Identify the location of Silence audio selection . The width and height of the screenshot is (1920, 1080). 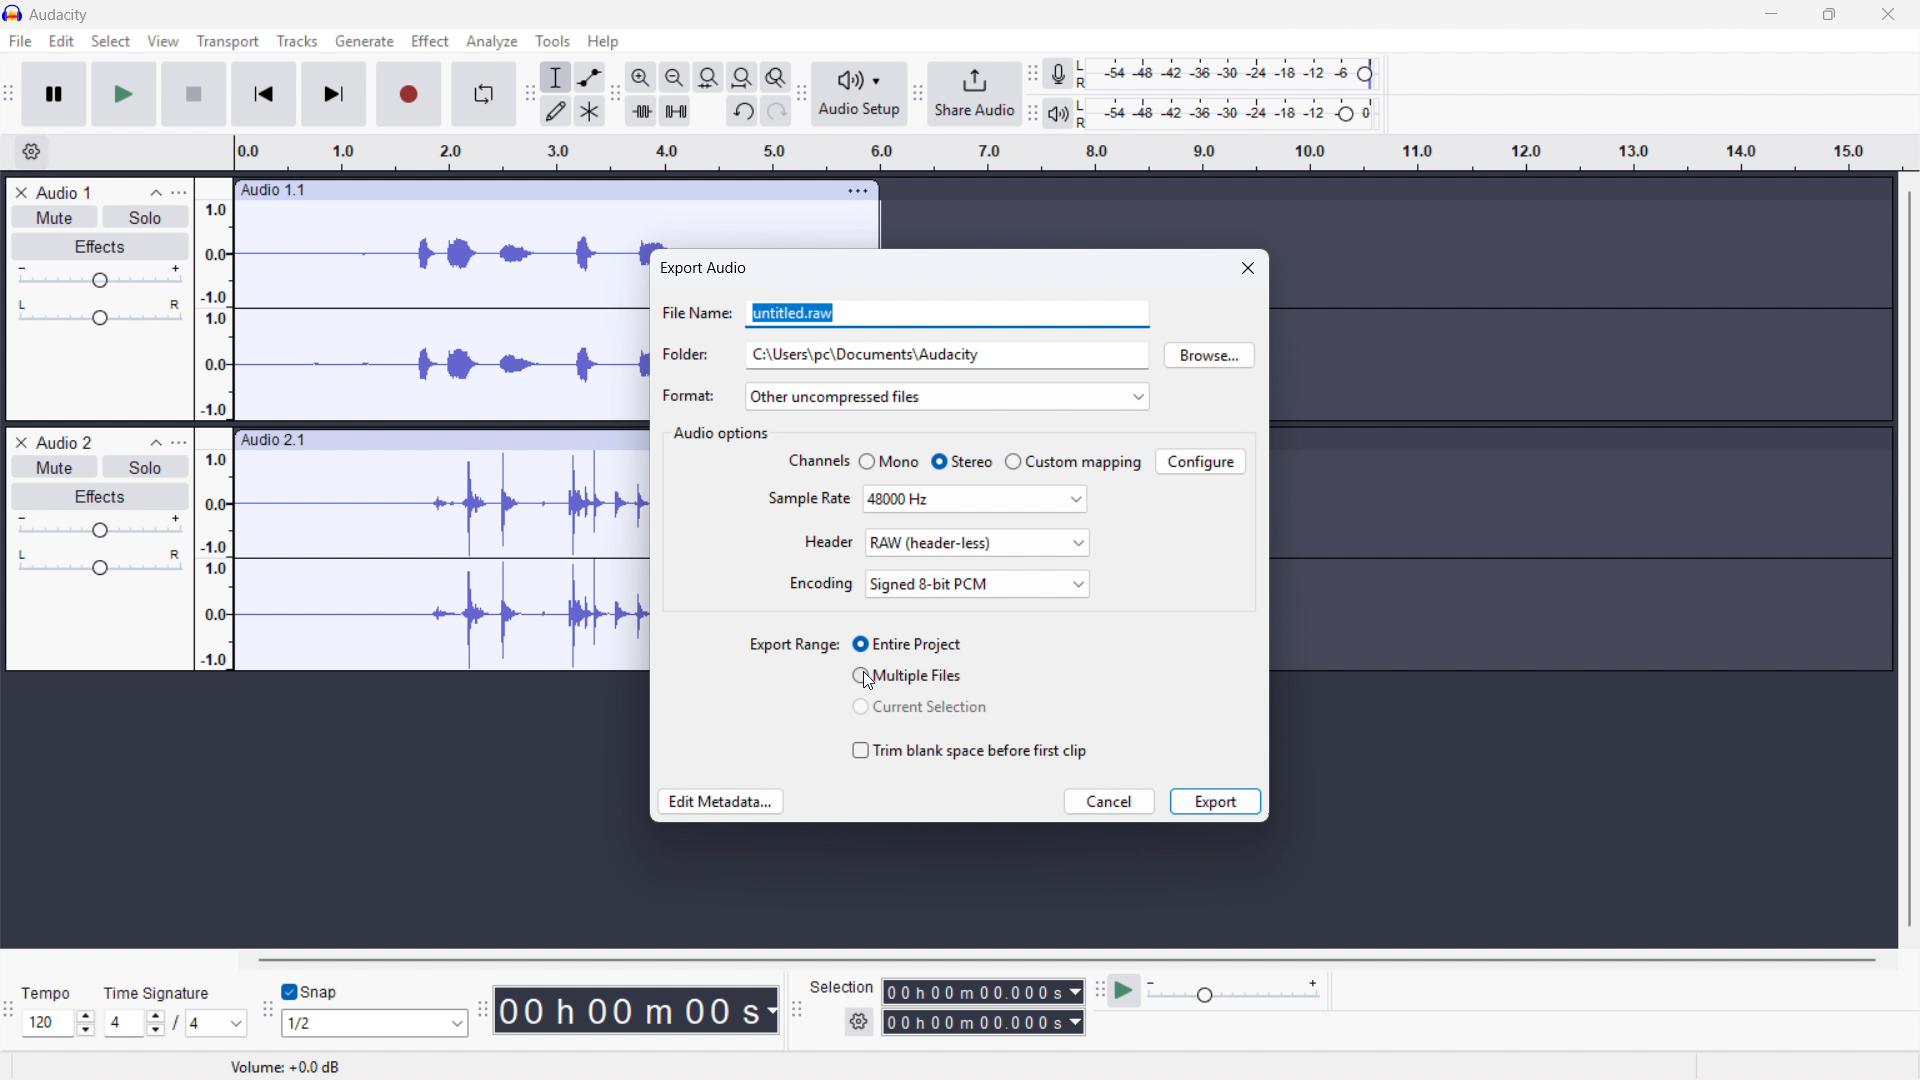
(675, 111).